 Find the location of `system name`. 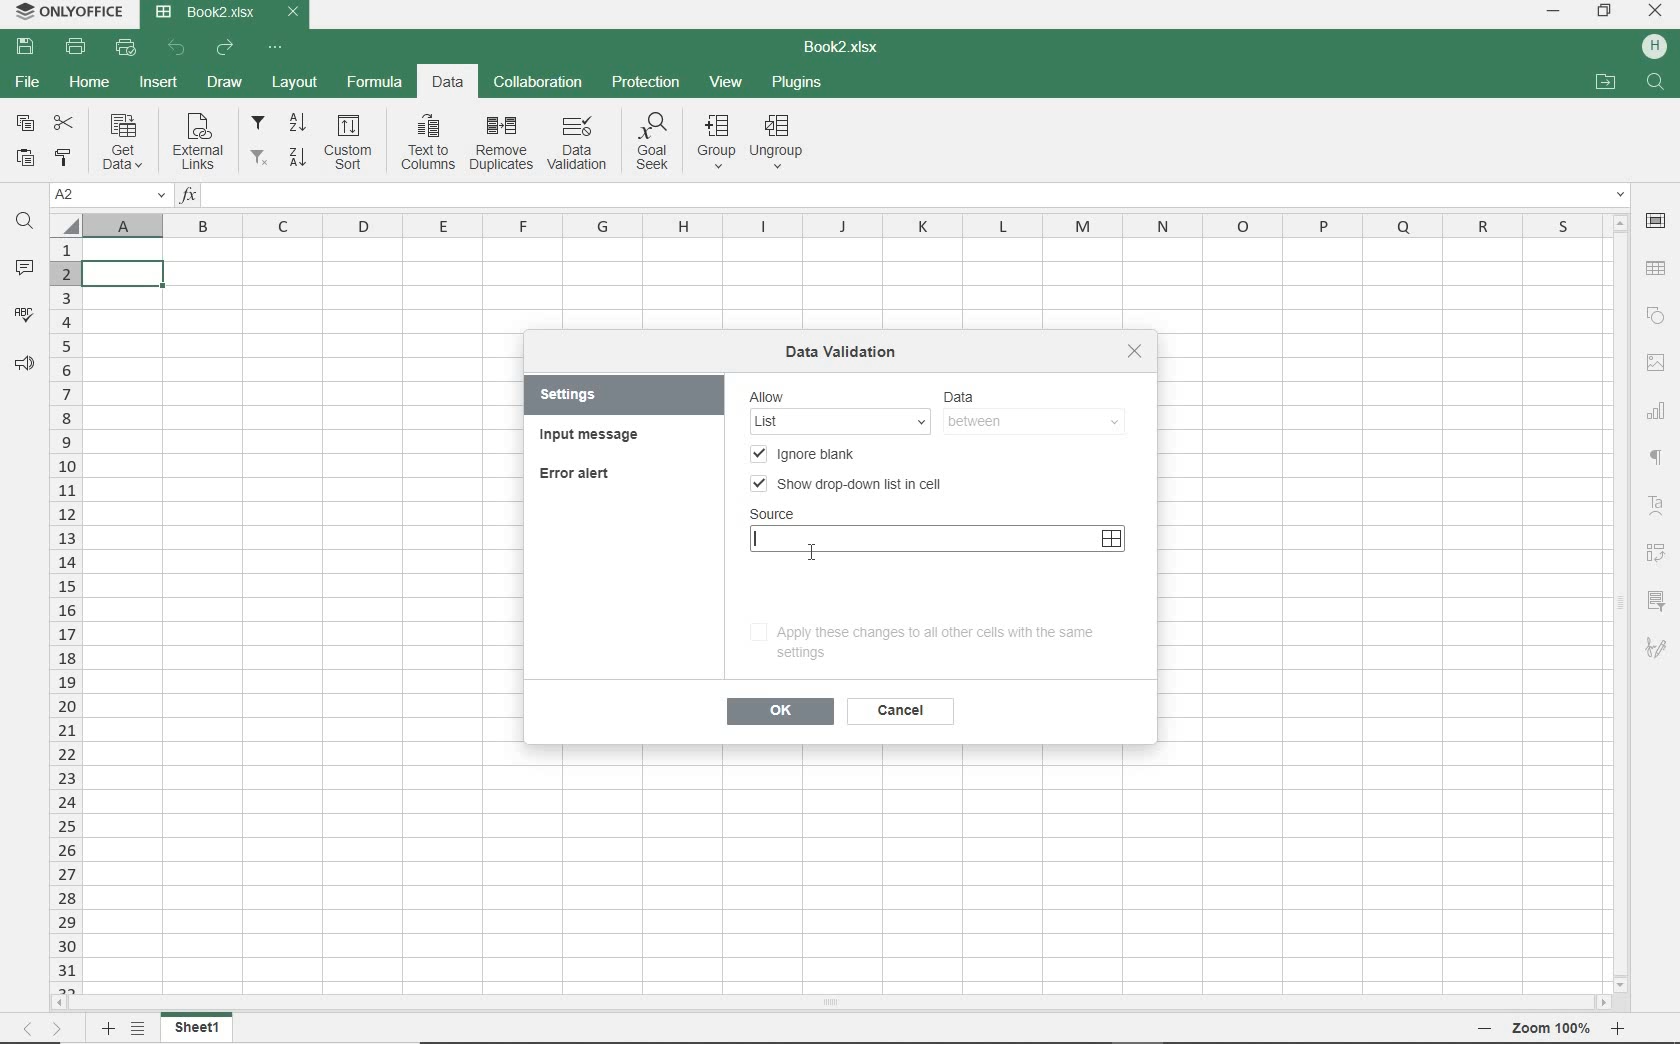

system name is located at coordinates (70, 13).